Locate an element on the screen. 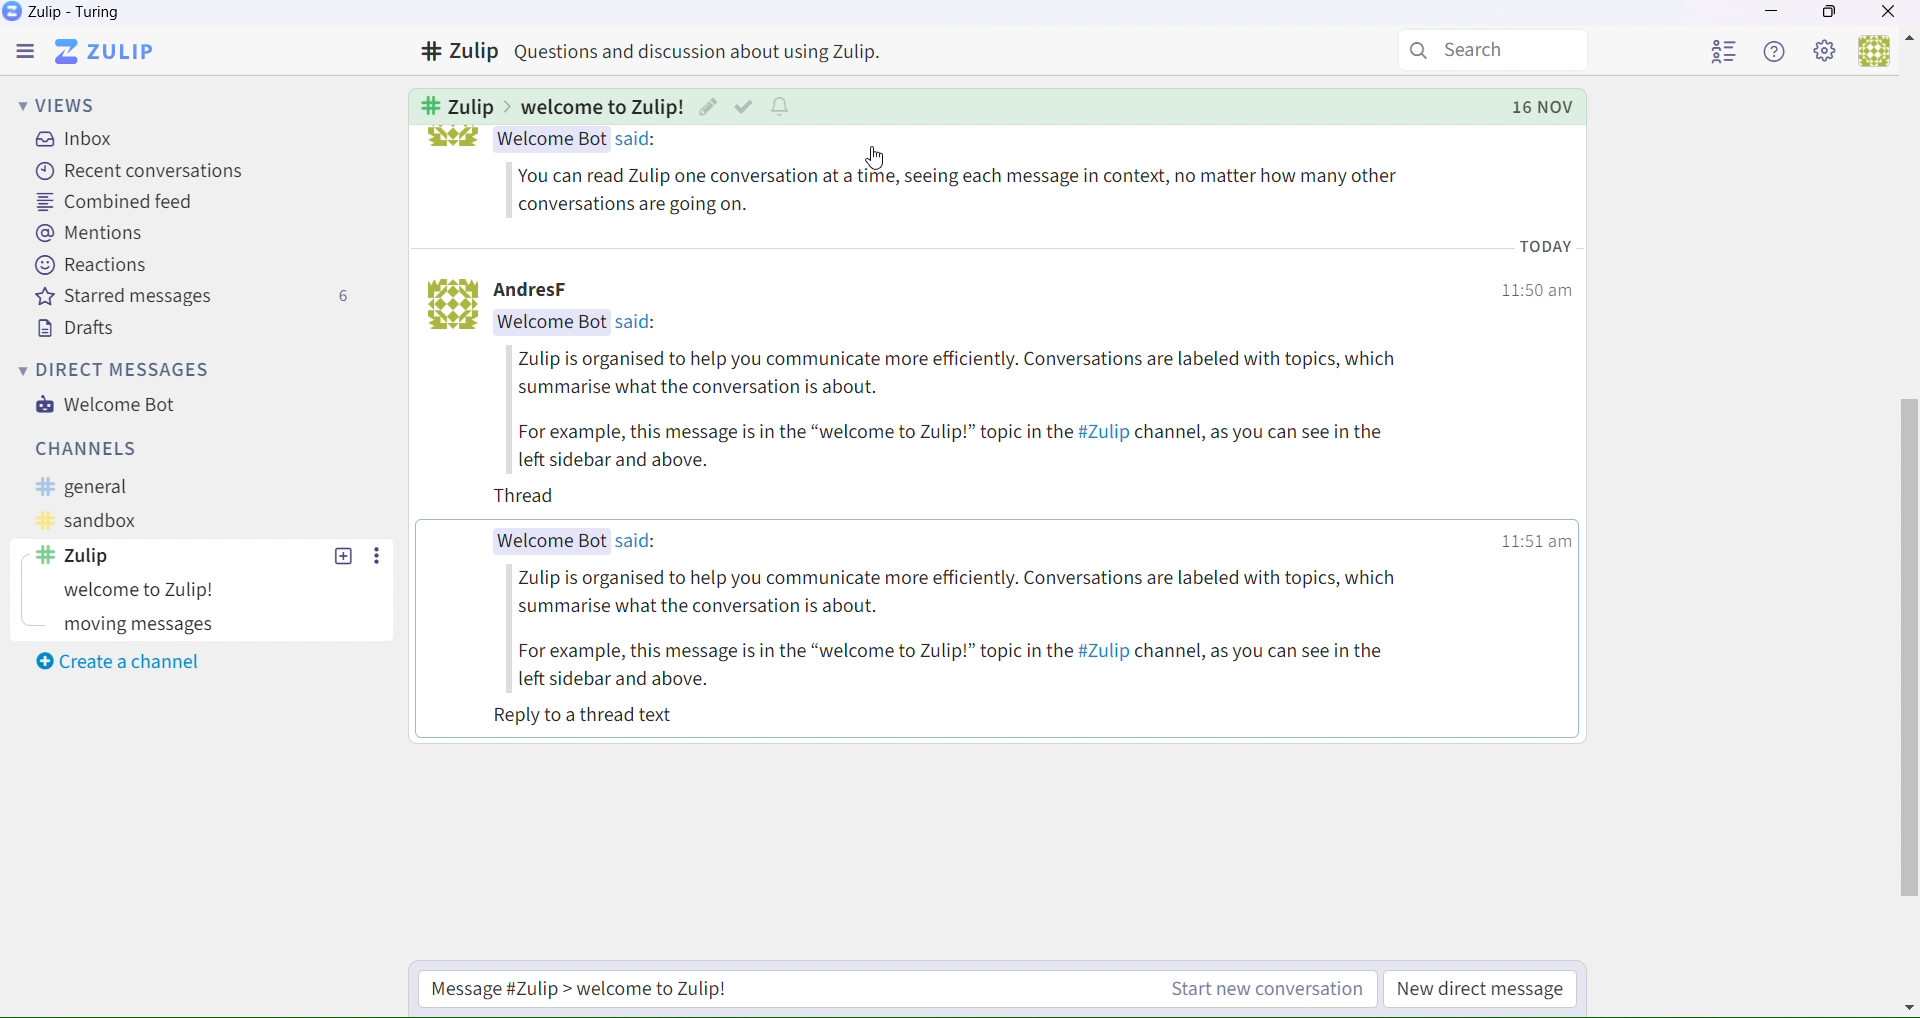 The image size is (1920, 1018). Sanbox is located at coordinates (111, 520).